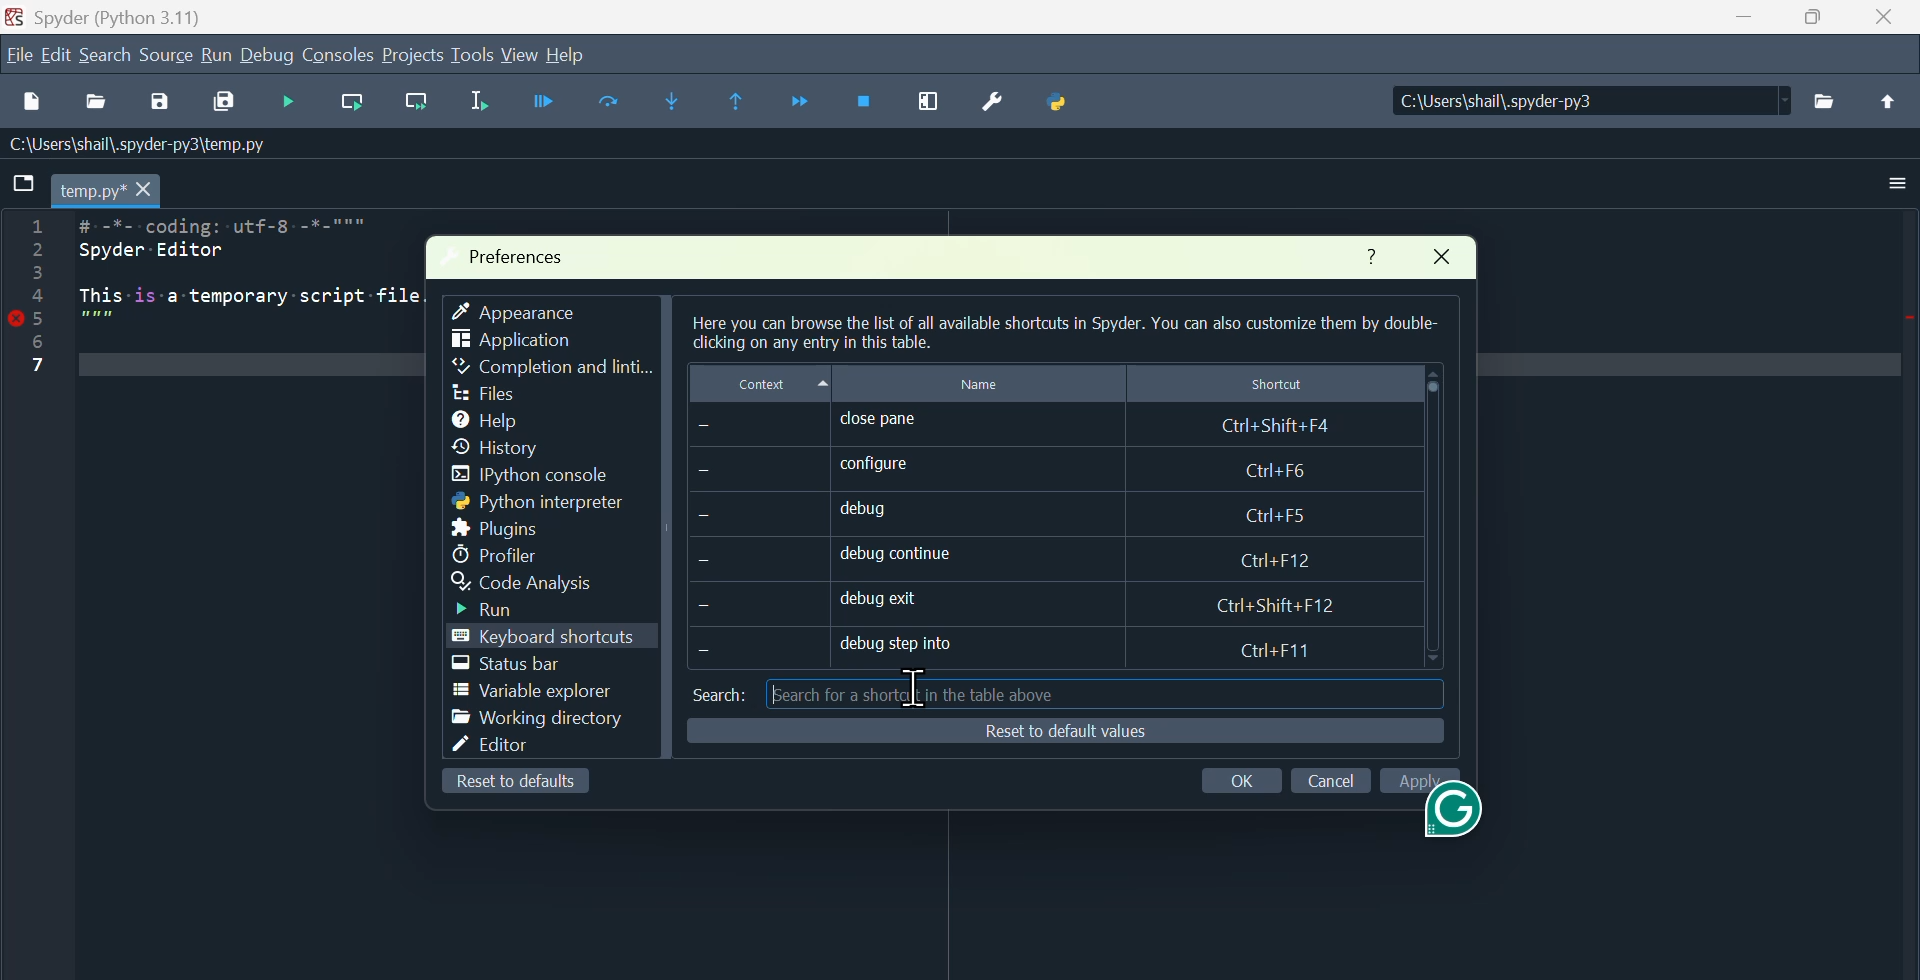  What do you see at coordinates (1024, 595) in the screenshot?
I see `debug exit` at bounding box center [1024, 595].